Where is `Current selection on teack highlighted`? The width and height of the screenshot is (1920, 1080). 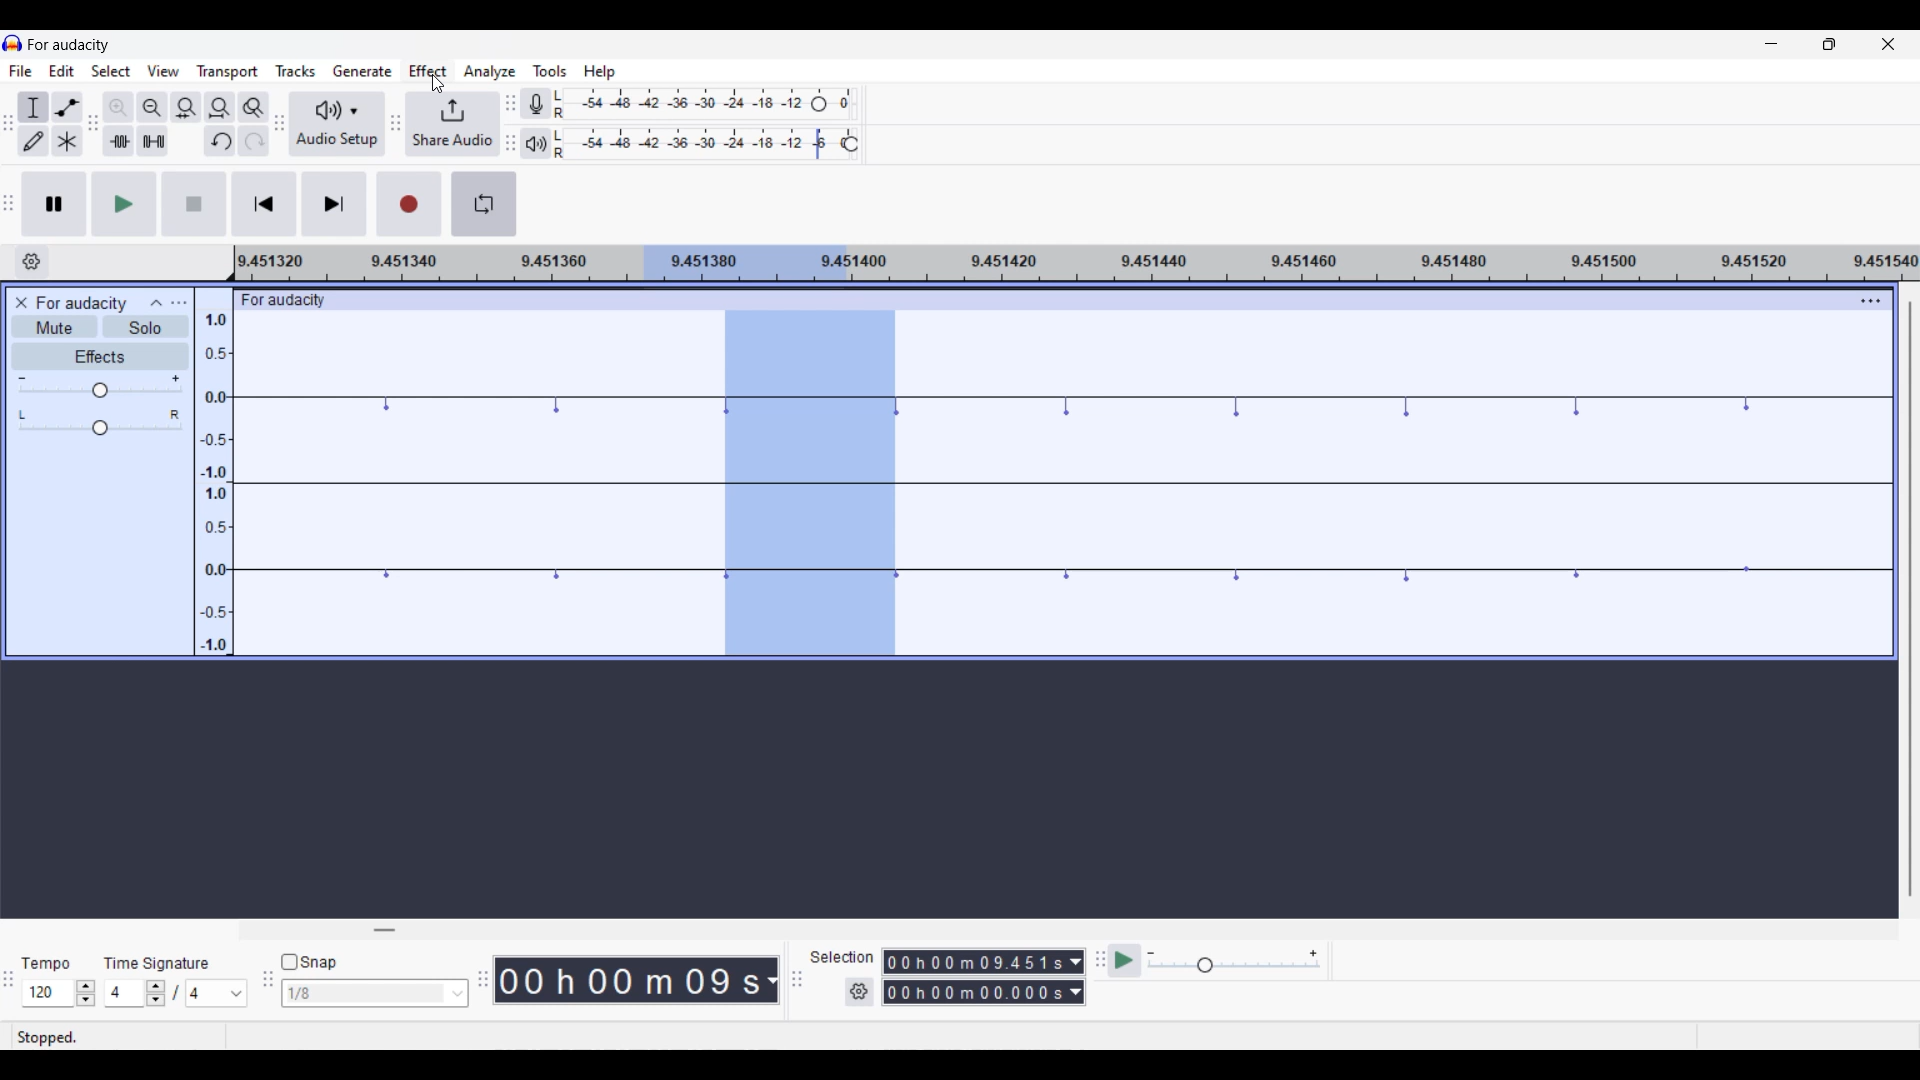
Current selection on teack highlighted is located at coordinates (812, 484).